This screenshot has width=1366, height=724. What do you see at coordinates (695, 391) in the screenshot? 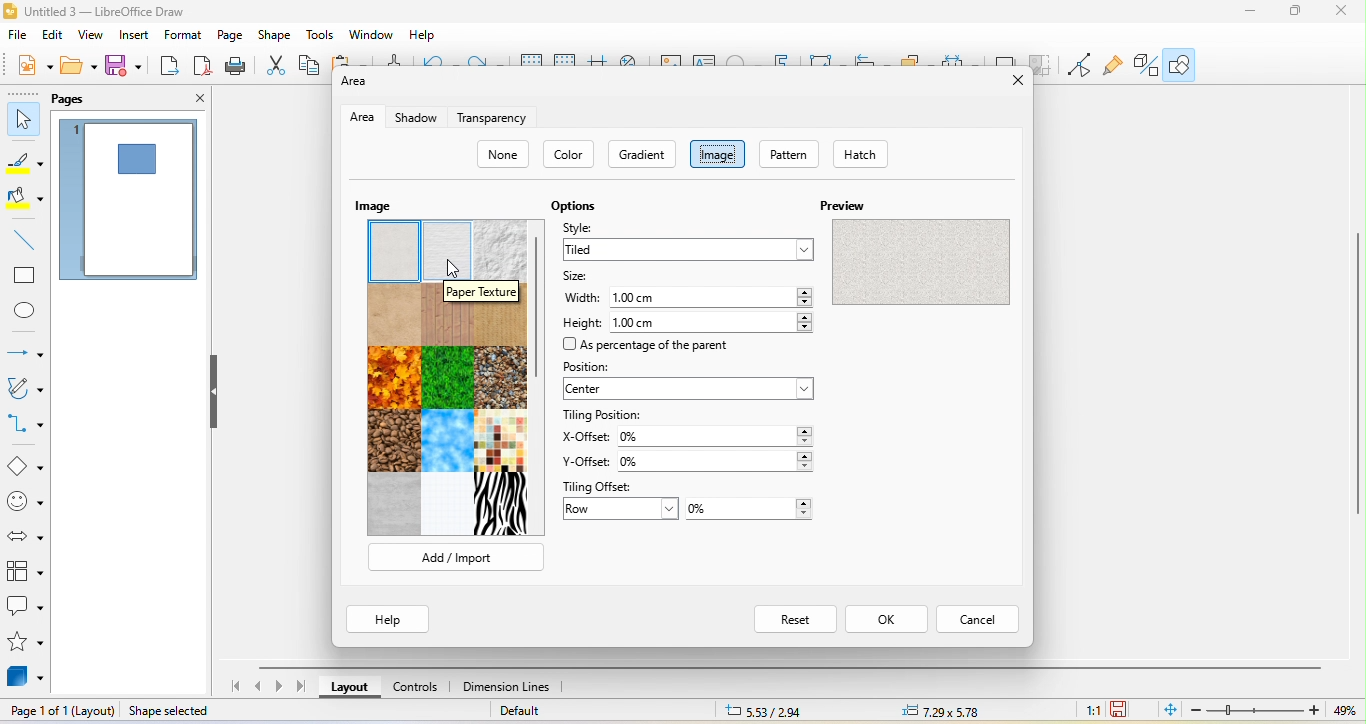
I see `center` at bounding box center [695, 391].